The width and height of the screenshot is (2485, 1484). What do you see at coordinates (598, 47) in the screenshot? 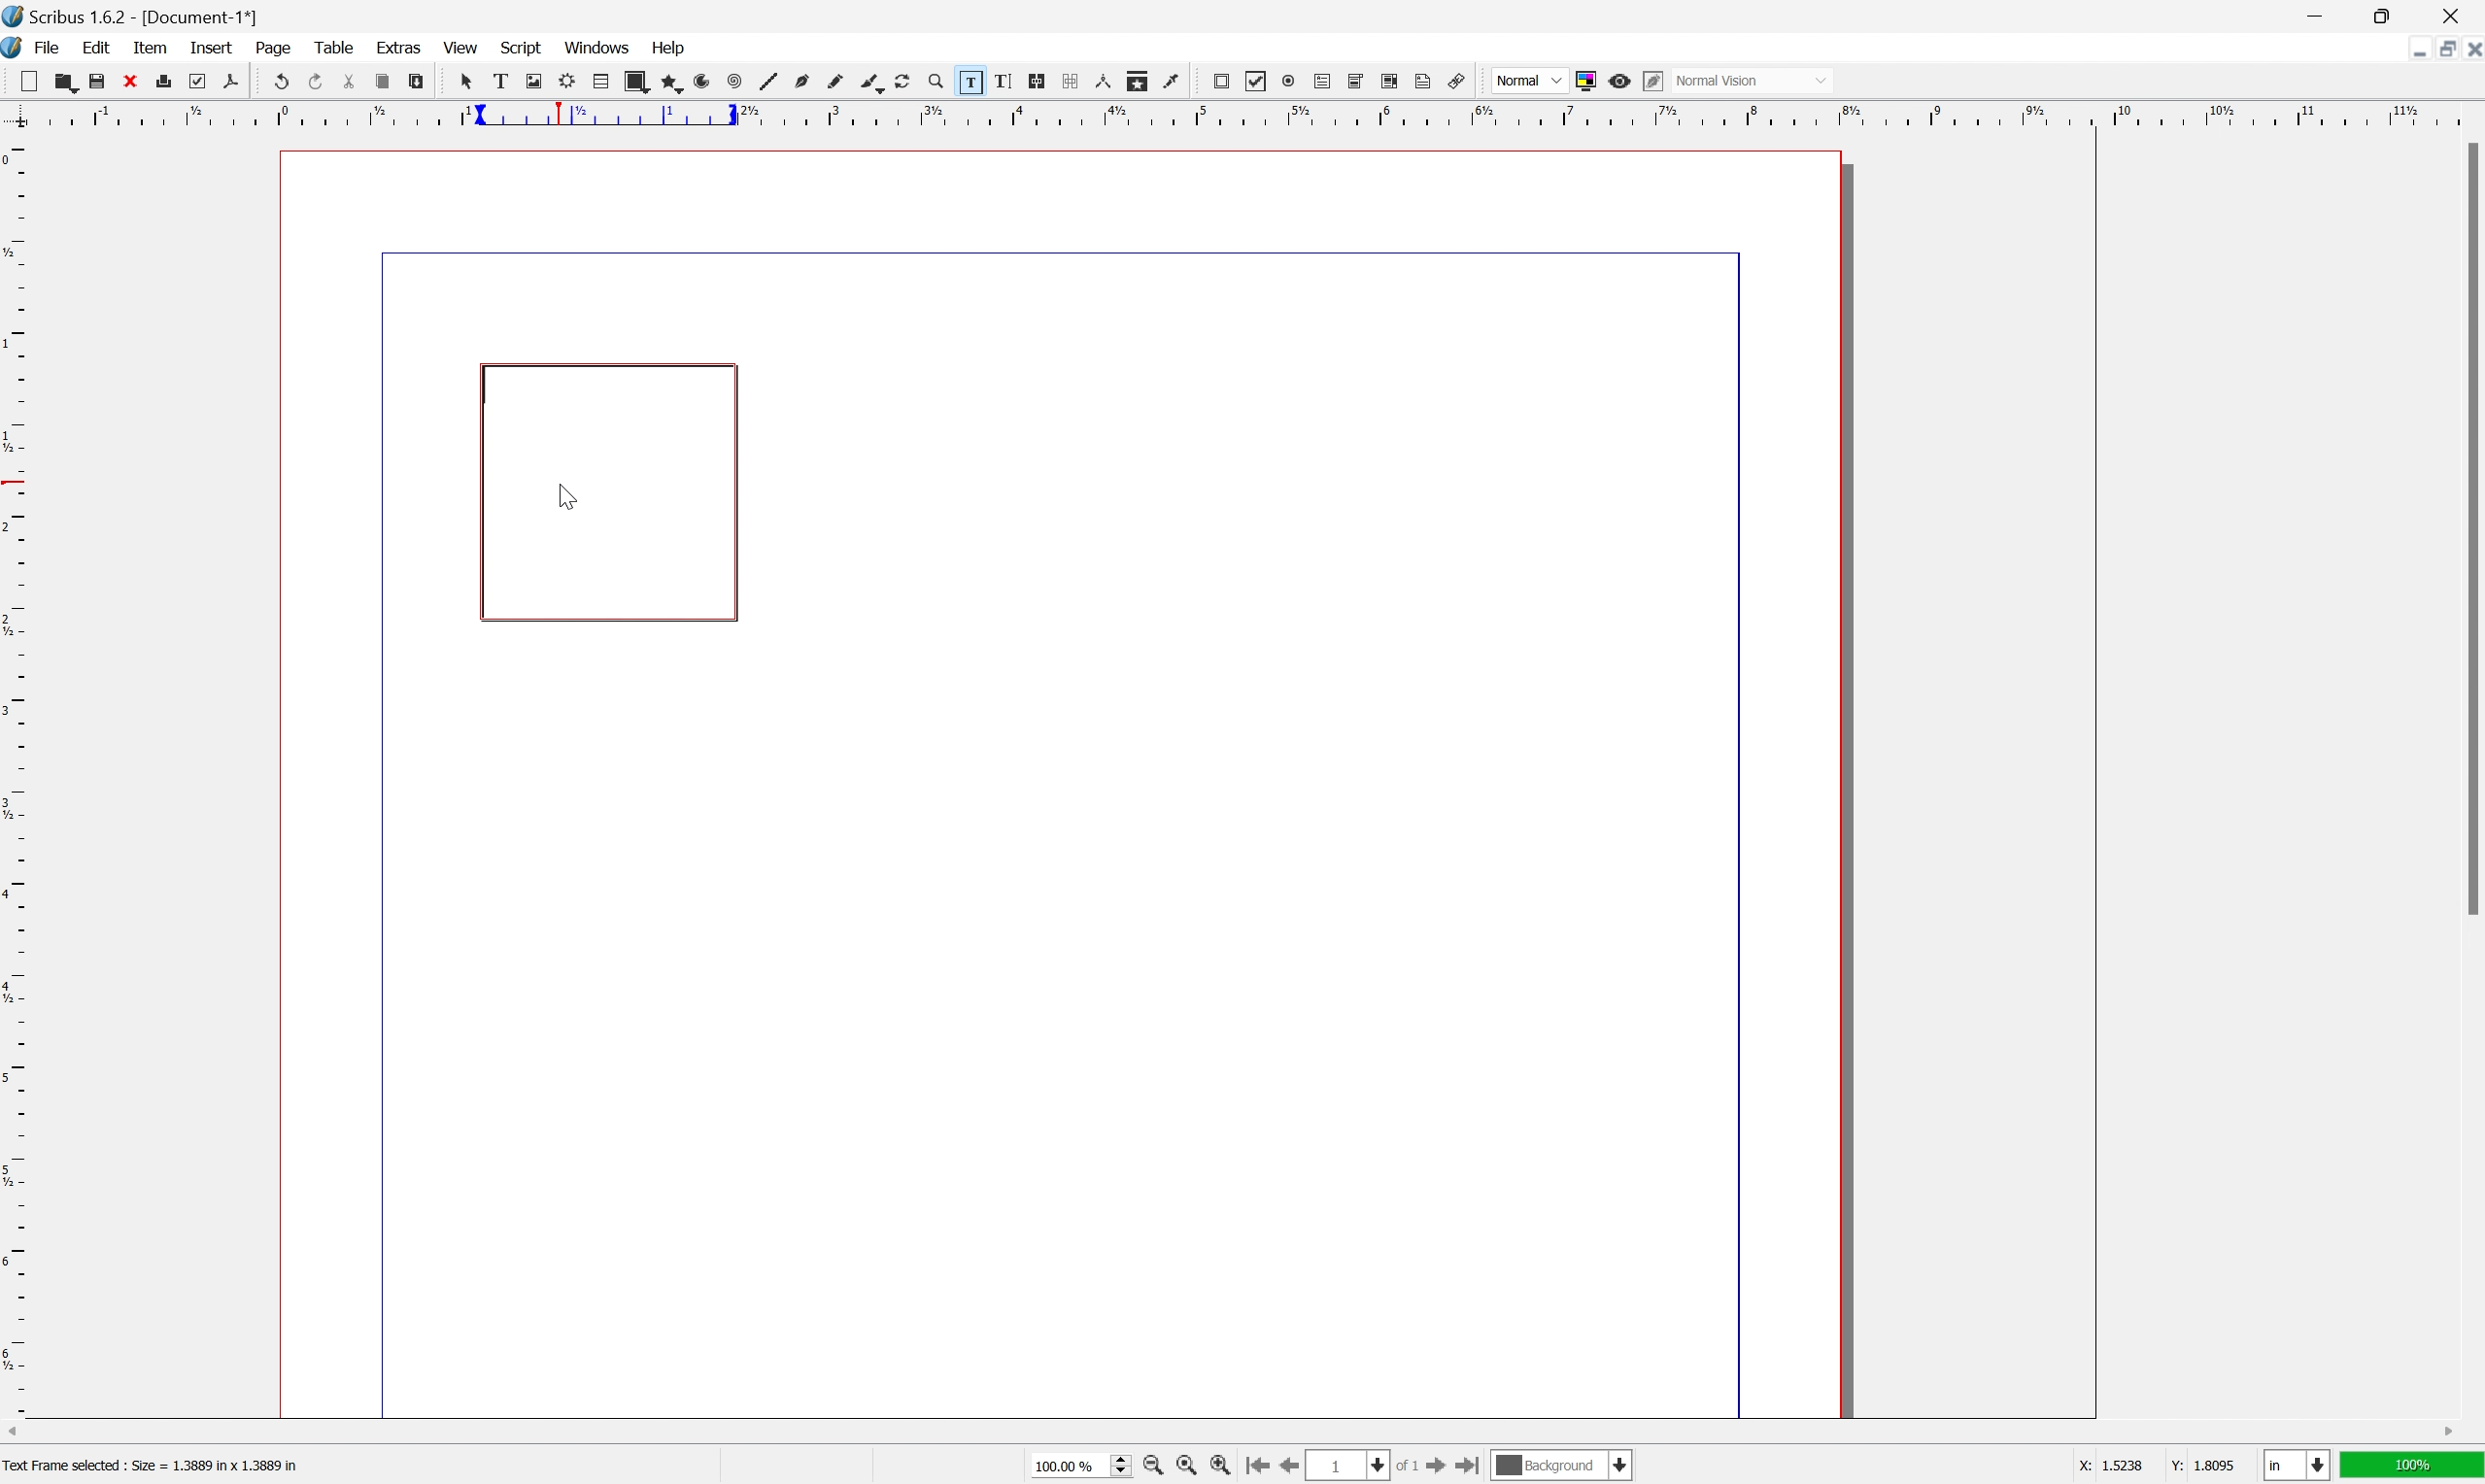
I see `windows` at bounding box center [598, 47].